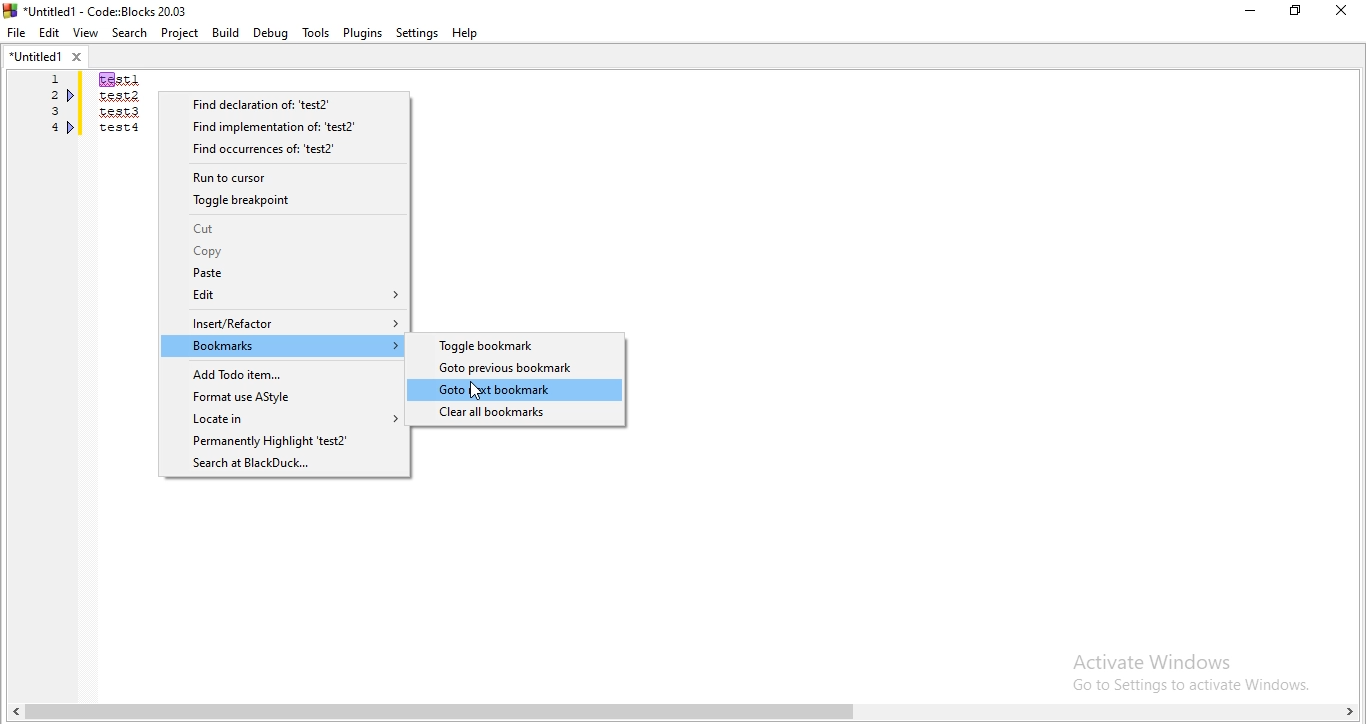  I want to click on Cursor, so click(476, 393).